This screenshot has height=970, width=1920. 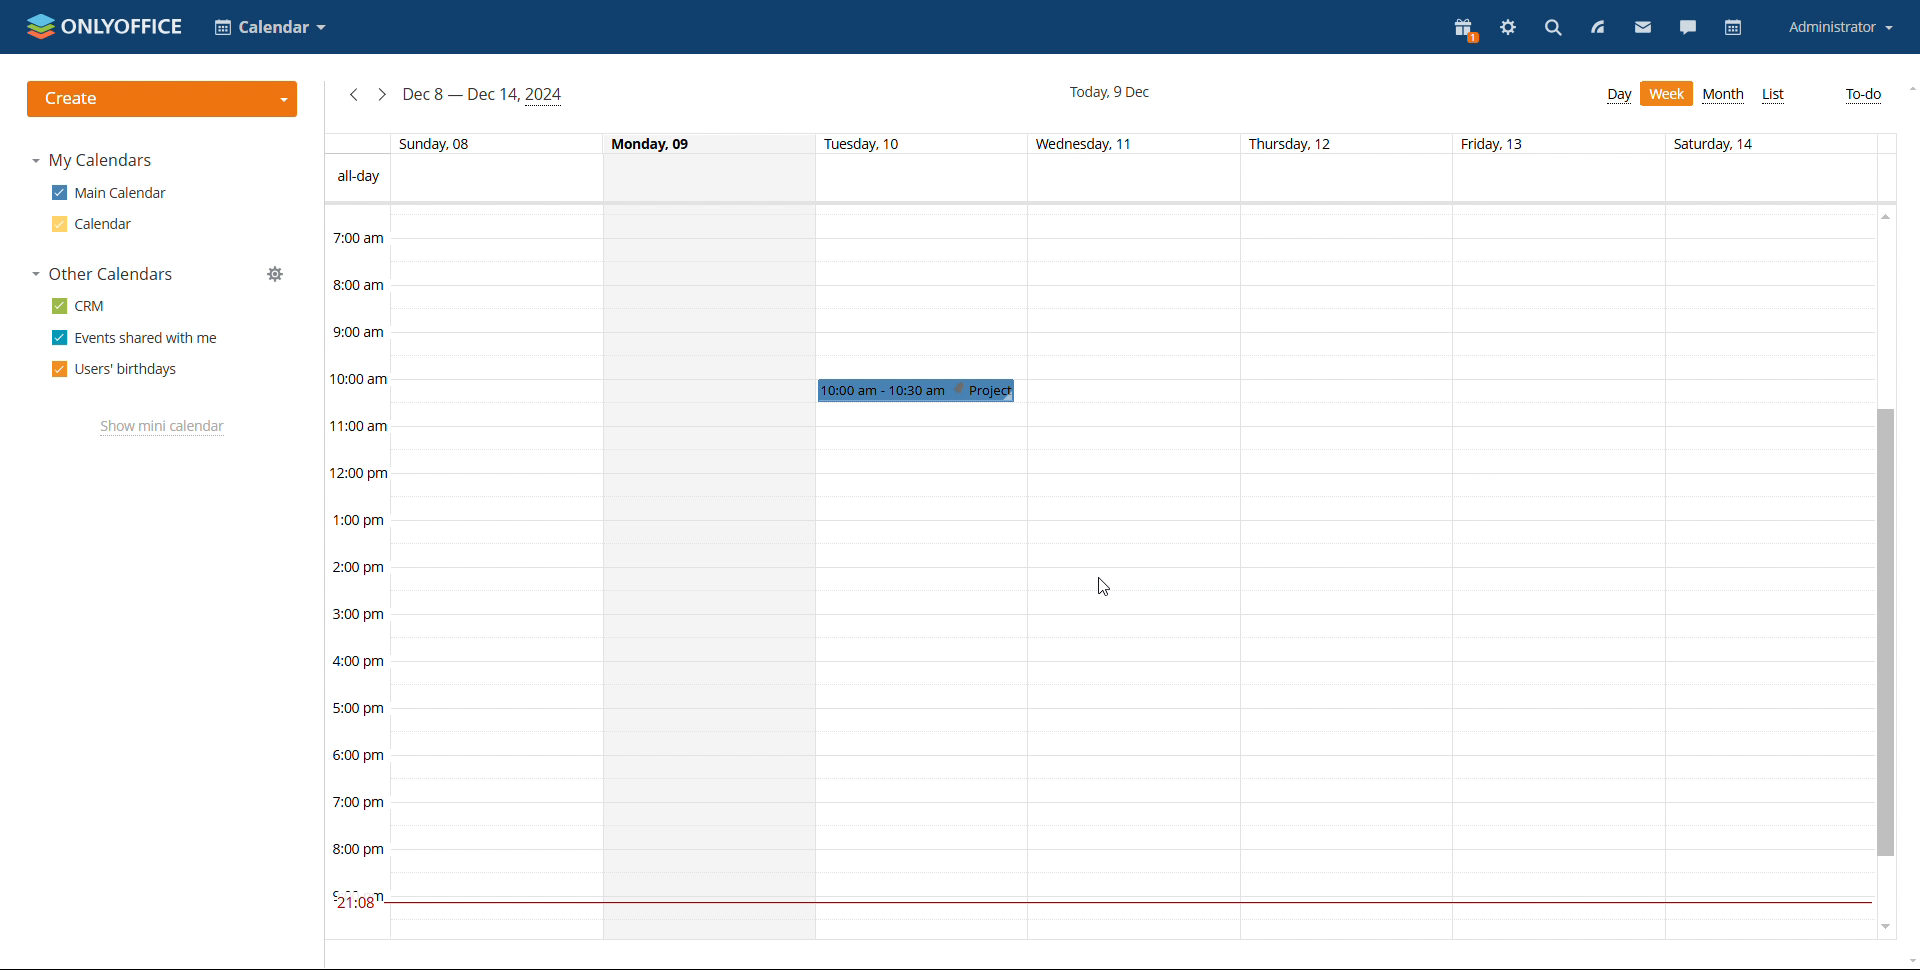 I want to click on manage, so click(x=275, y=275).